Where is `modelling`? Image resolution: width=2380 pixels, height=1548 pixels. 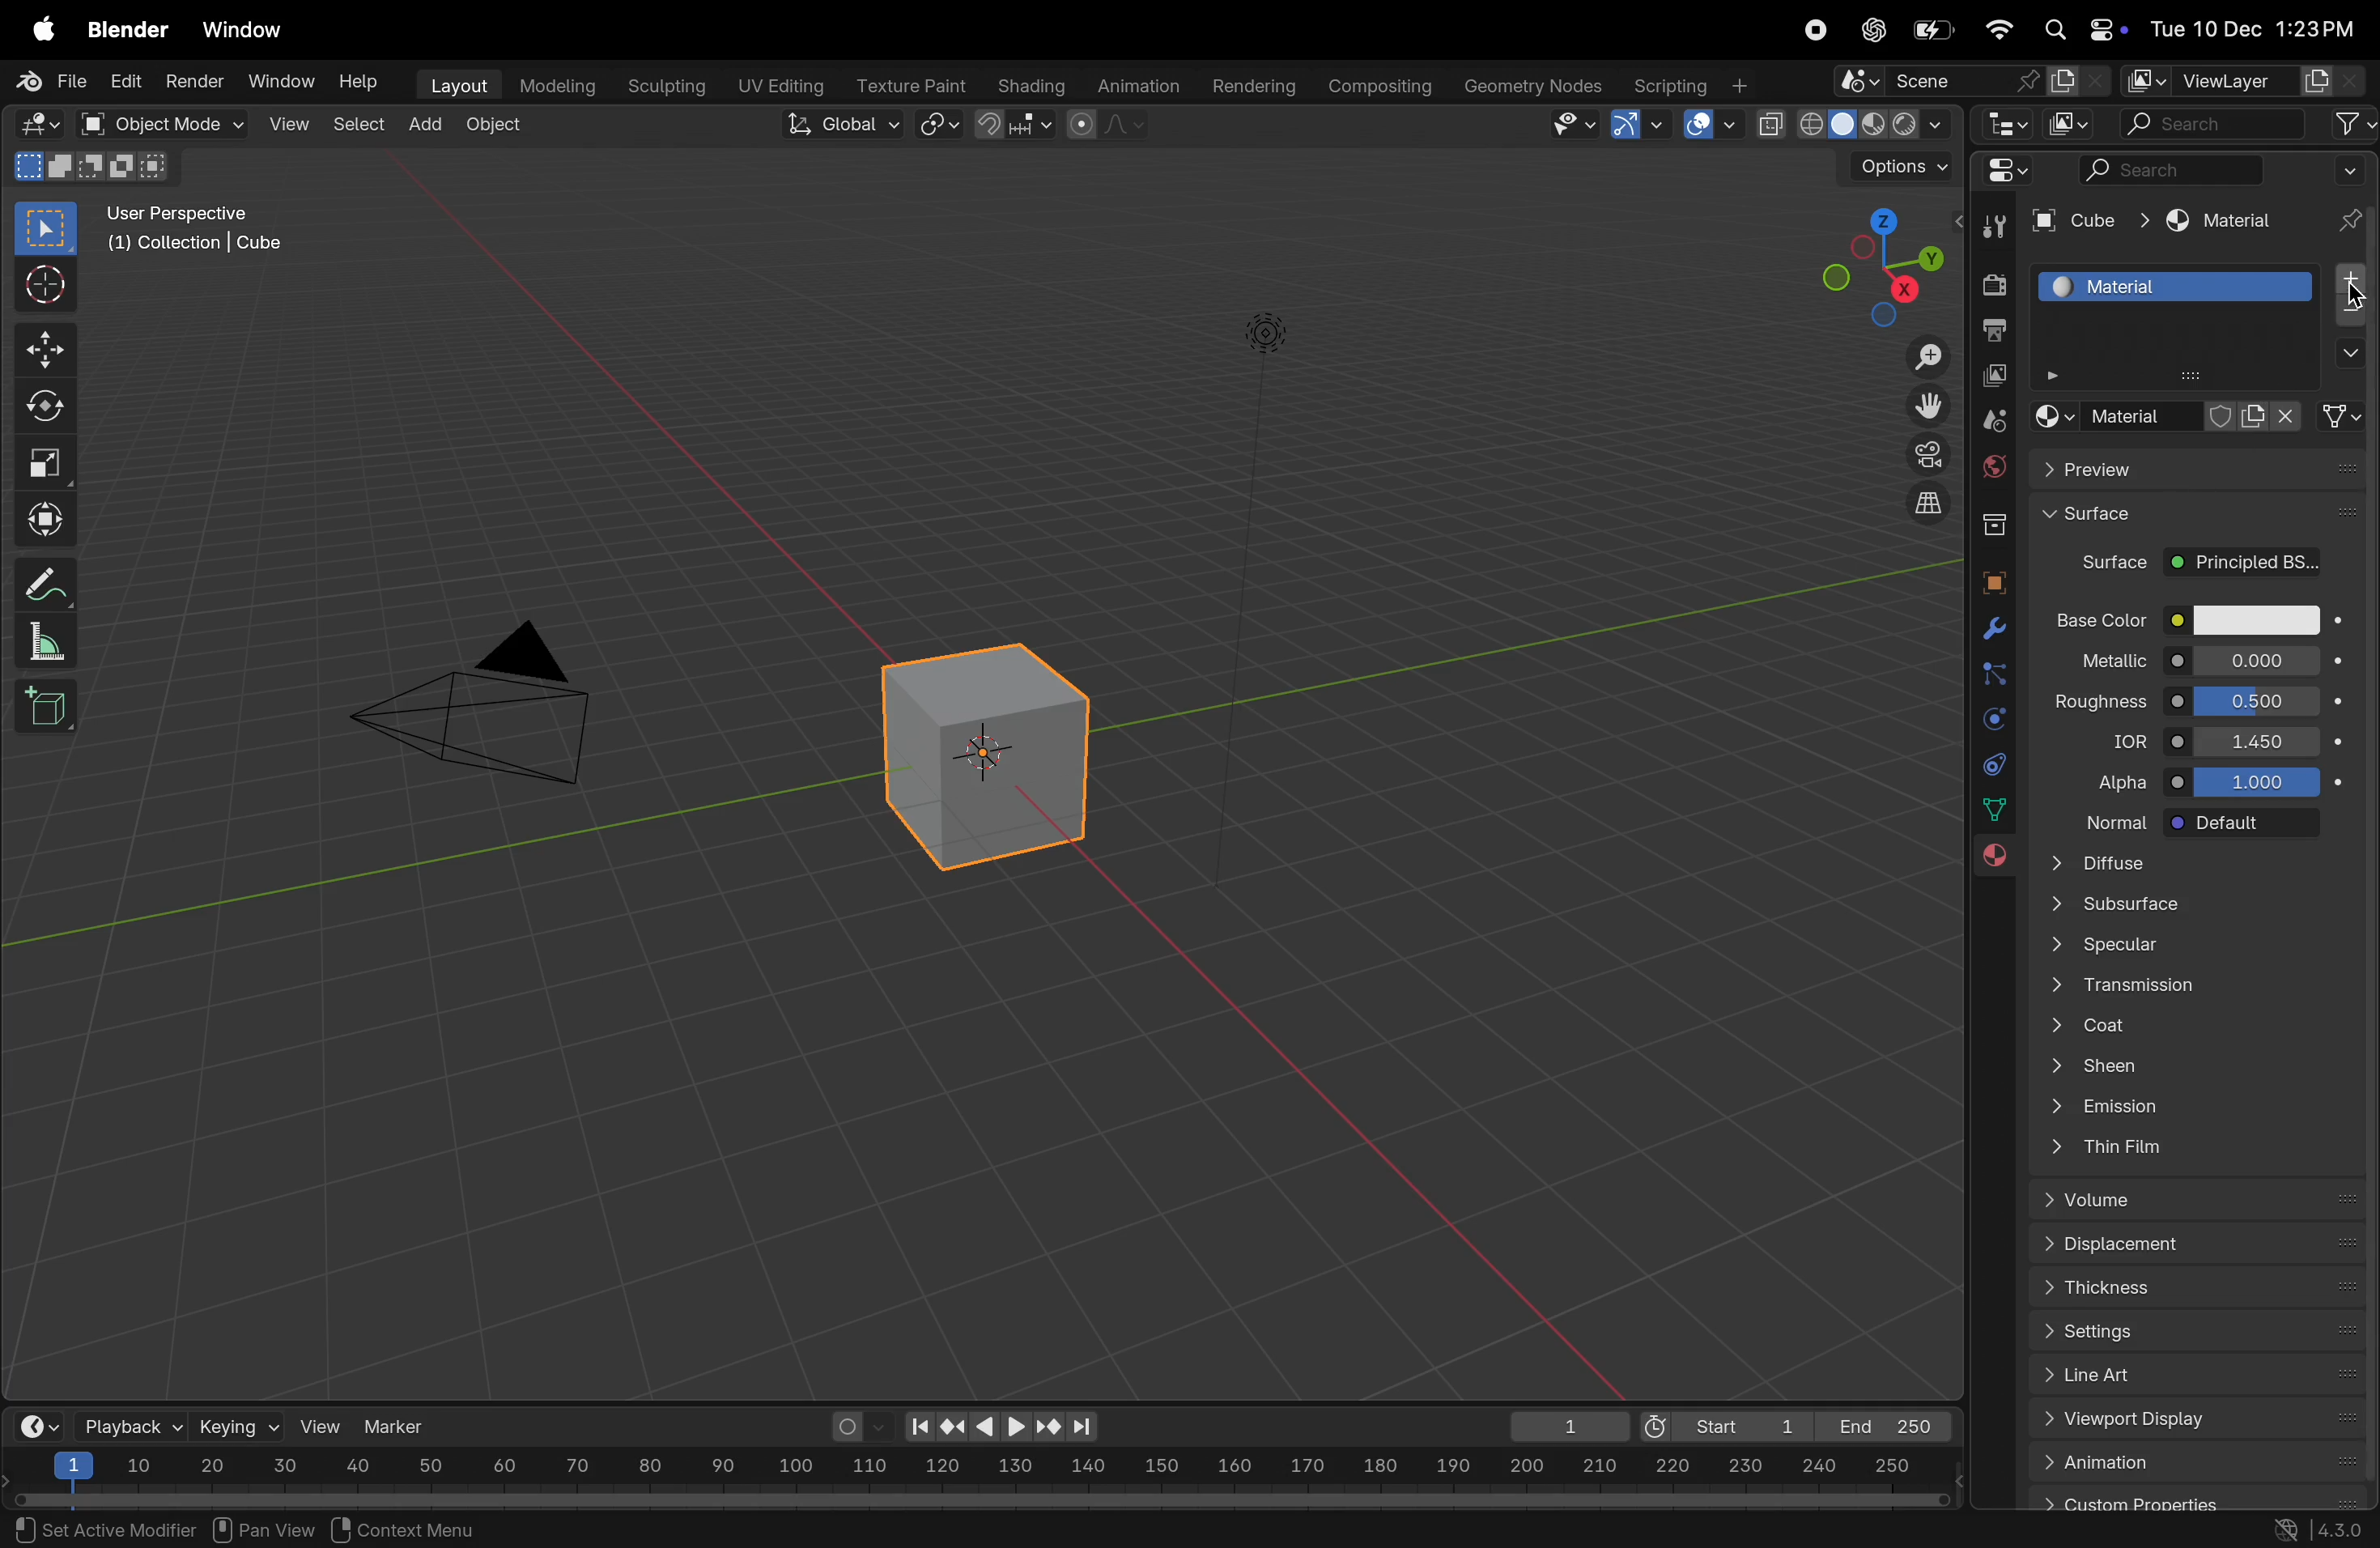
modelling is located at coordinates (555, 83).